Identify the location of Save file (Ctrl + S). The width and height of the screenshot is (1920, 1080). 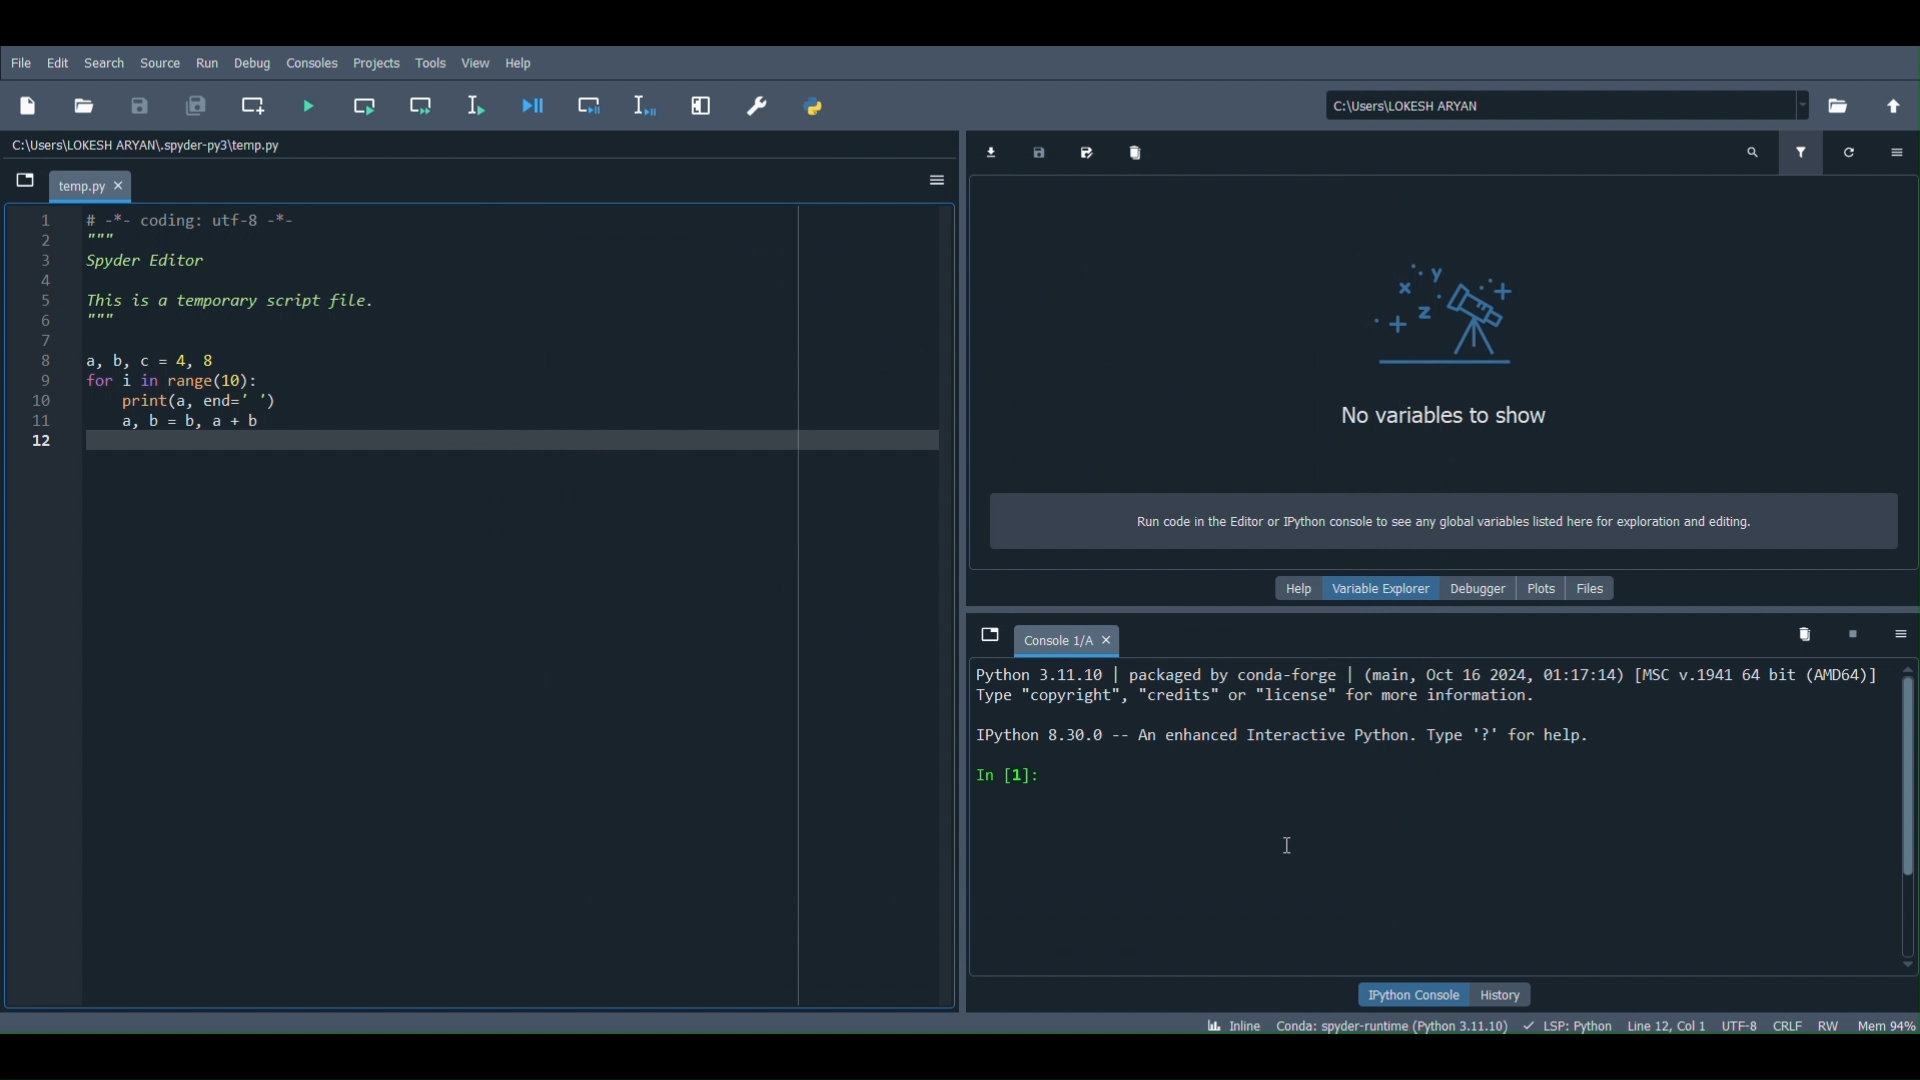
(140, 104).